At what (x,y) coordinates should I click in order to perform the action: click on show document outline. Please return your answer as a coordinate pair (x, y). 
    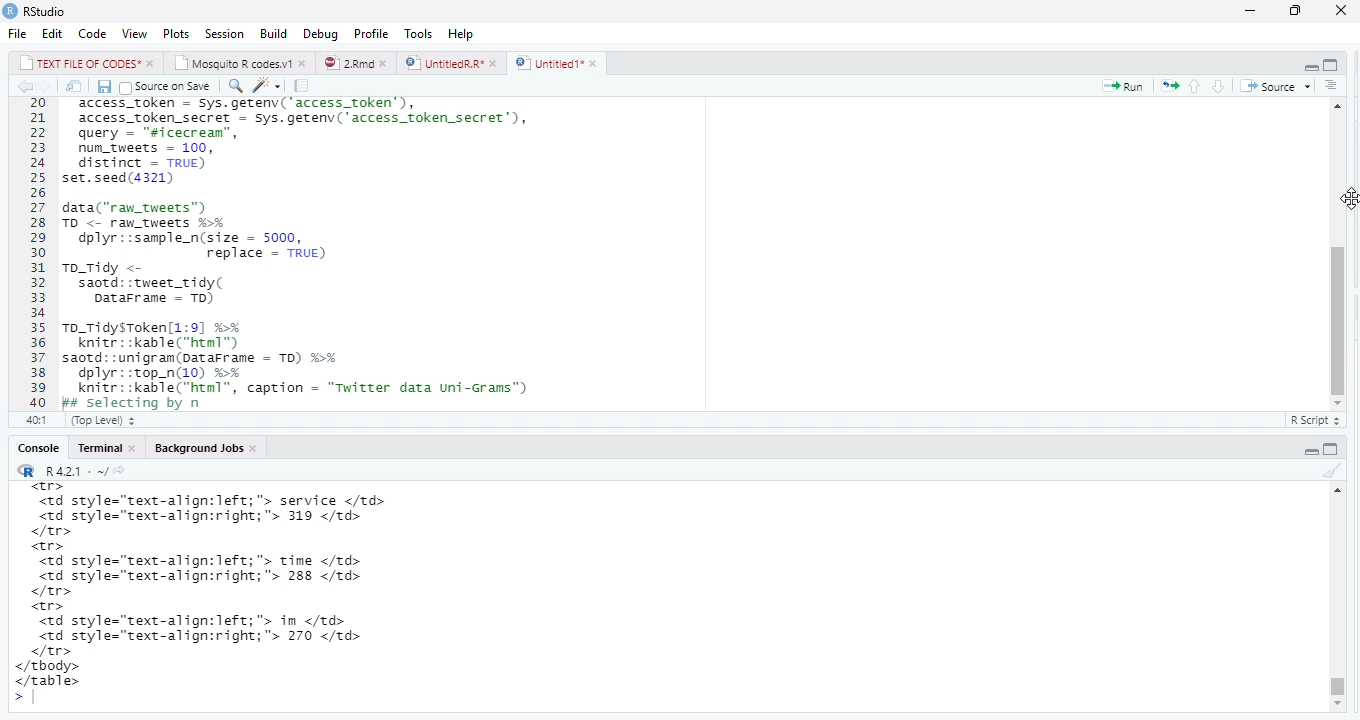
    Looking at the image, I should click on (1340, 84).